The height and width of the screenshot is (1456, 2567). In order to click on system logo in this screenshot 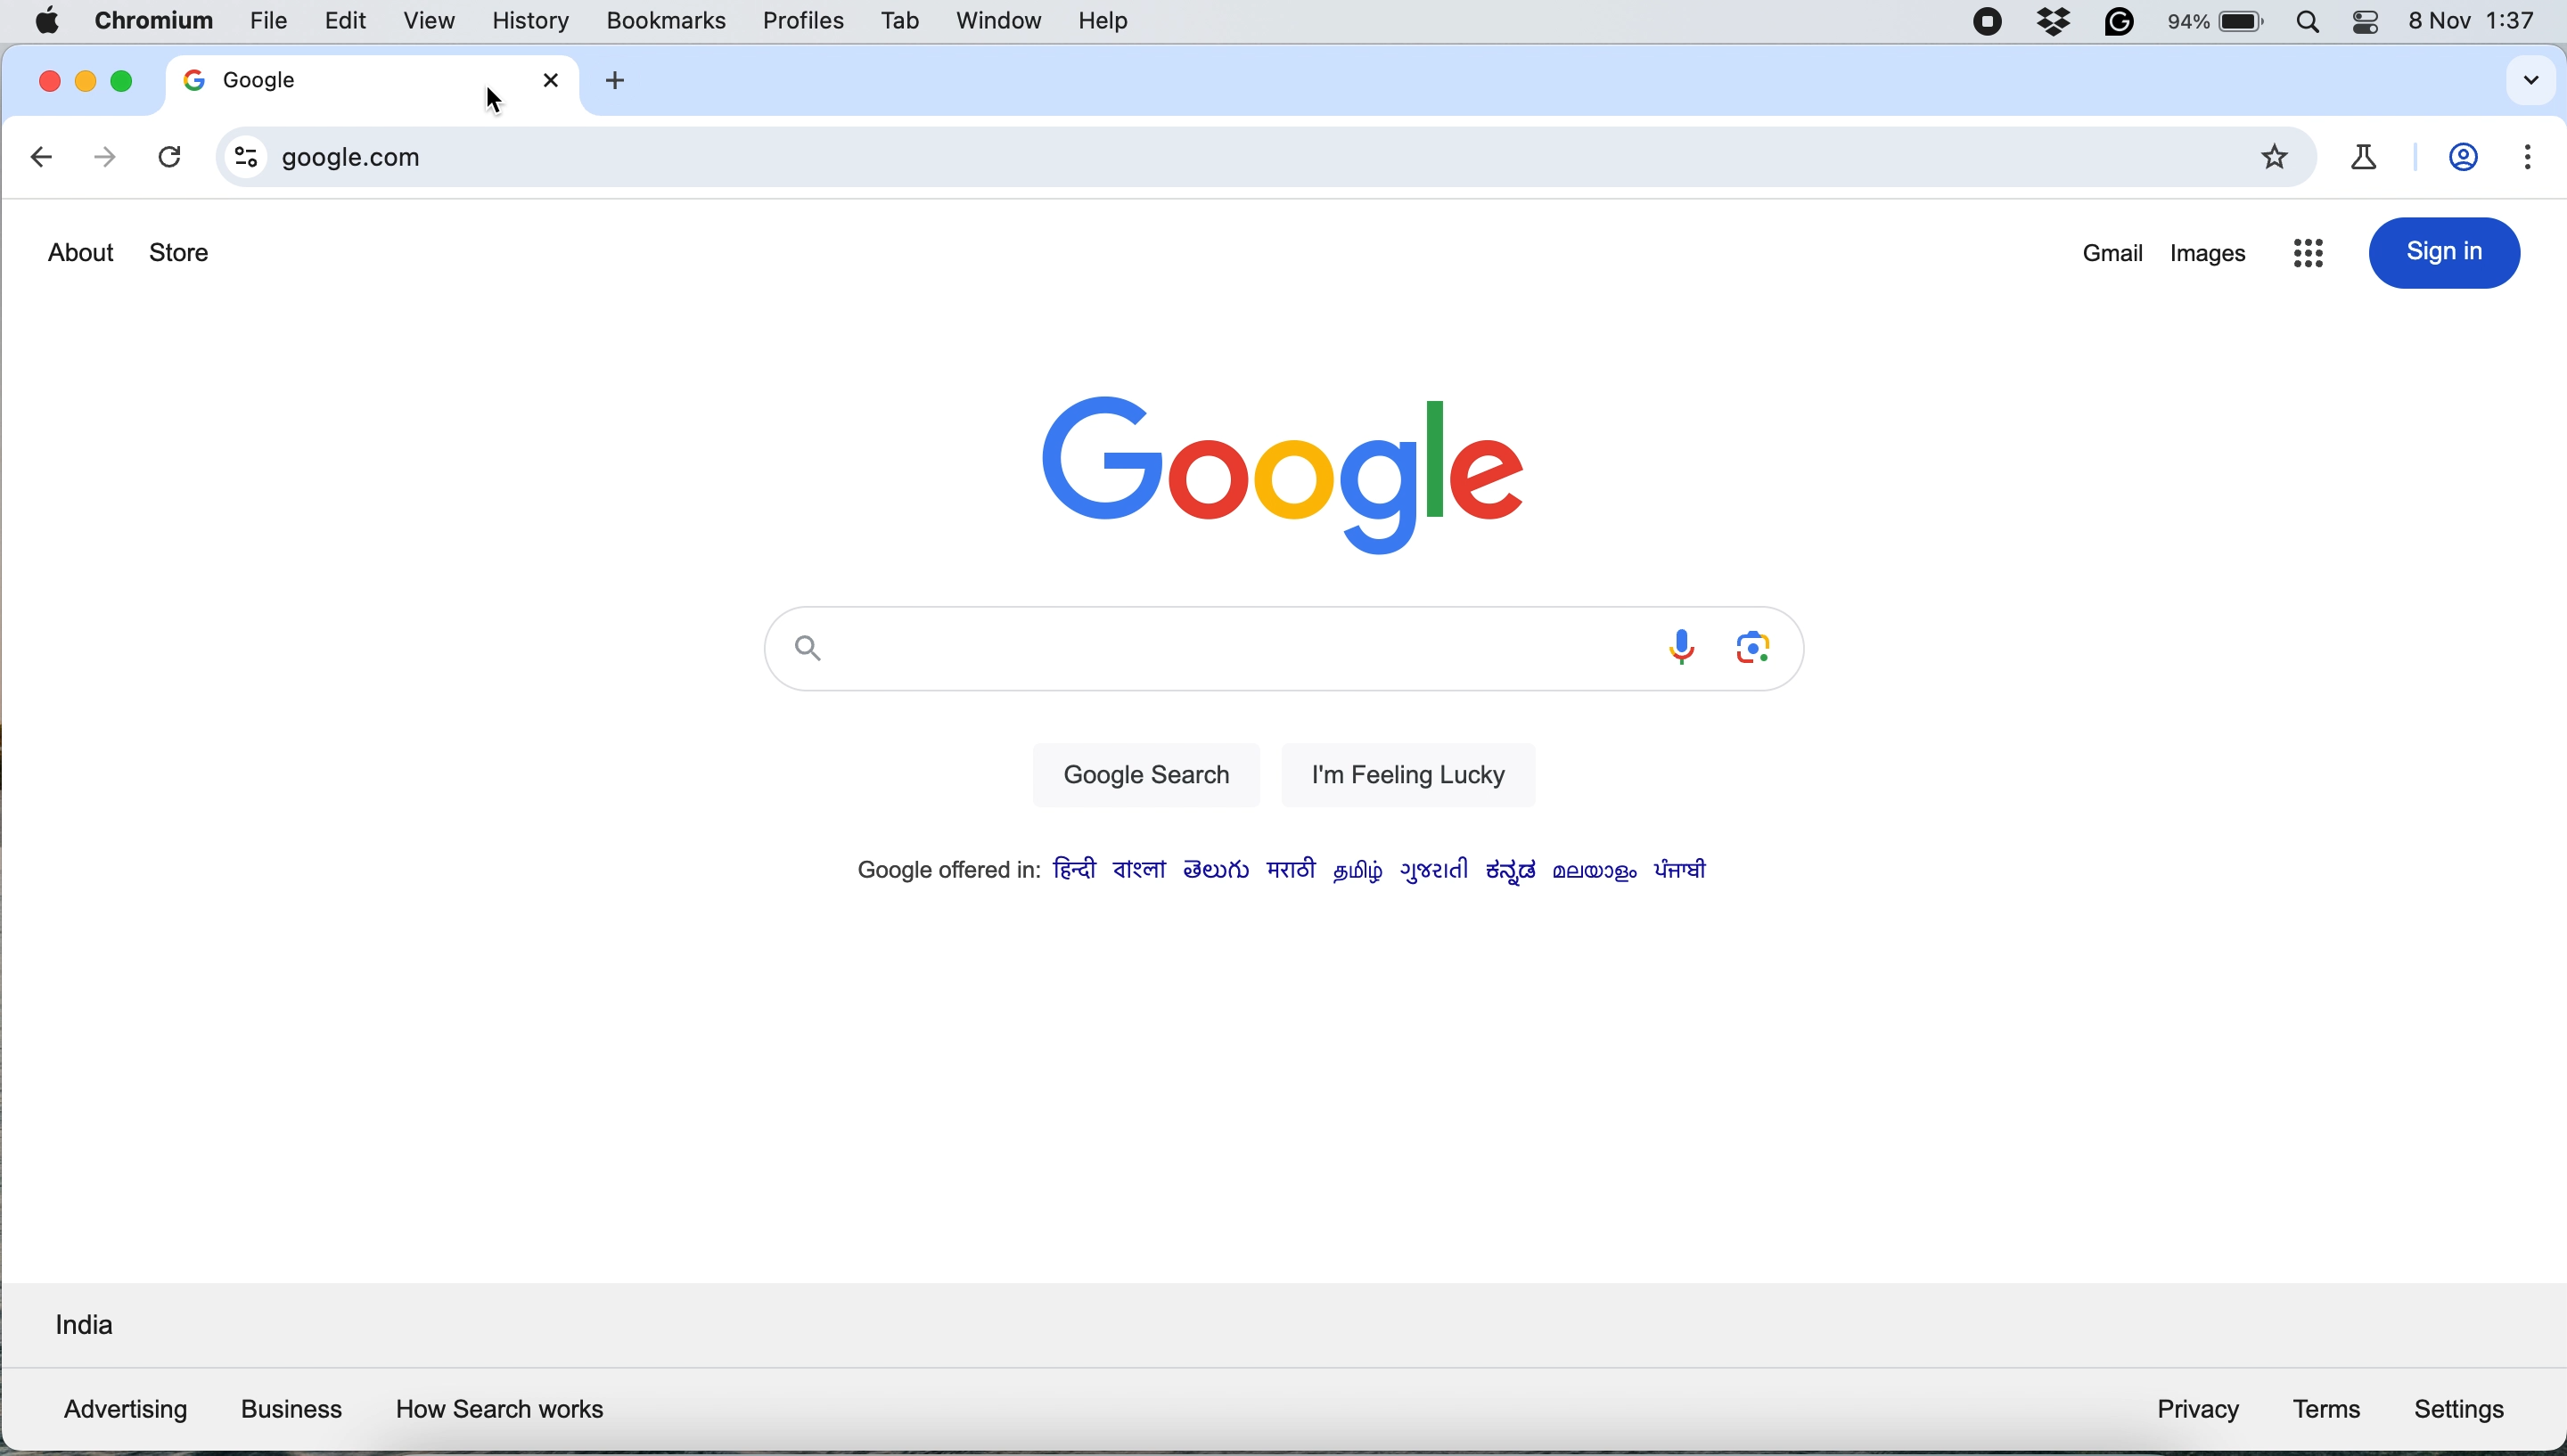, I will do `click(51, 23)`.